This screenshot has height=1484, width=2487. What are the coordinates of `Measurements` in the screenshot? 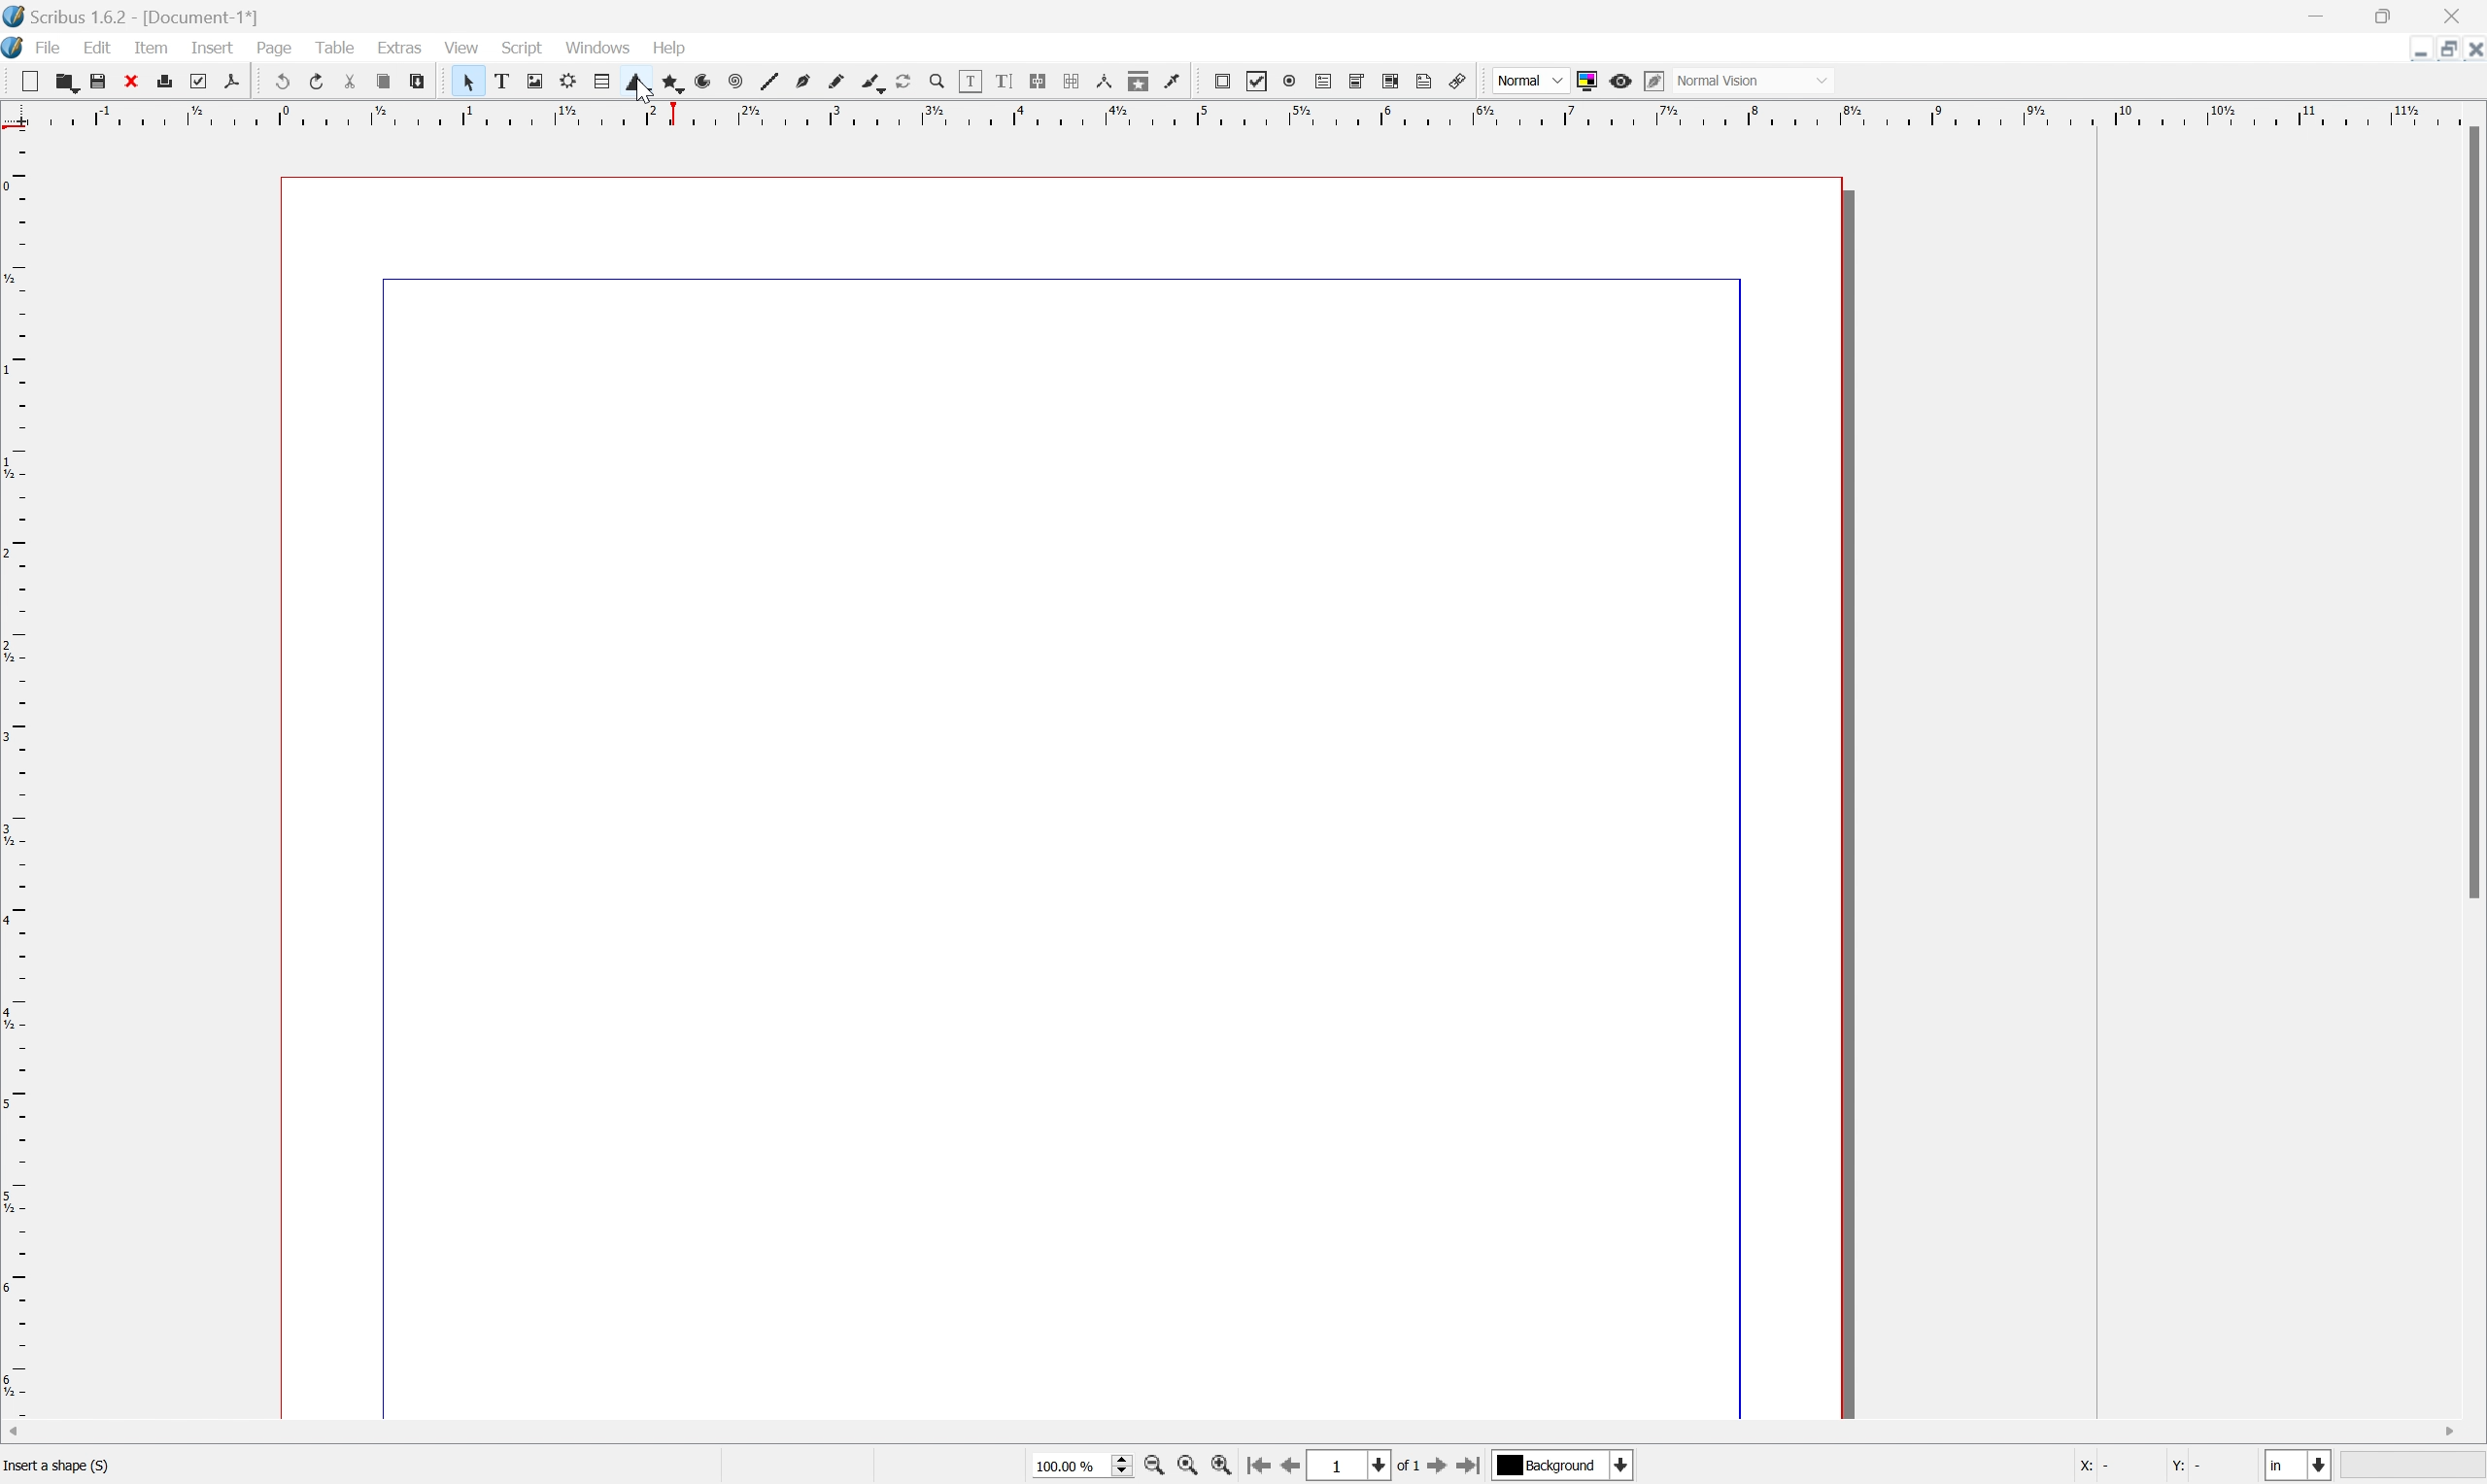 It's located at (1104, 83).